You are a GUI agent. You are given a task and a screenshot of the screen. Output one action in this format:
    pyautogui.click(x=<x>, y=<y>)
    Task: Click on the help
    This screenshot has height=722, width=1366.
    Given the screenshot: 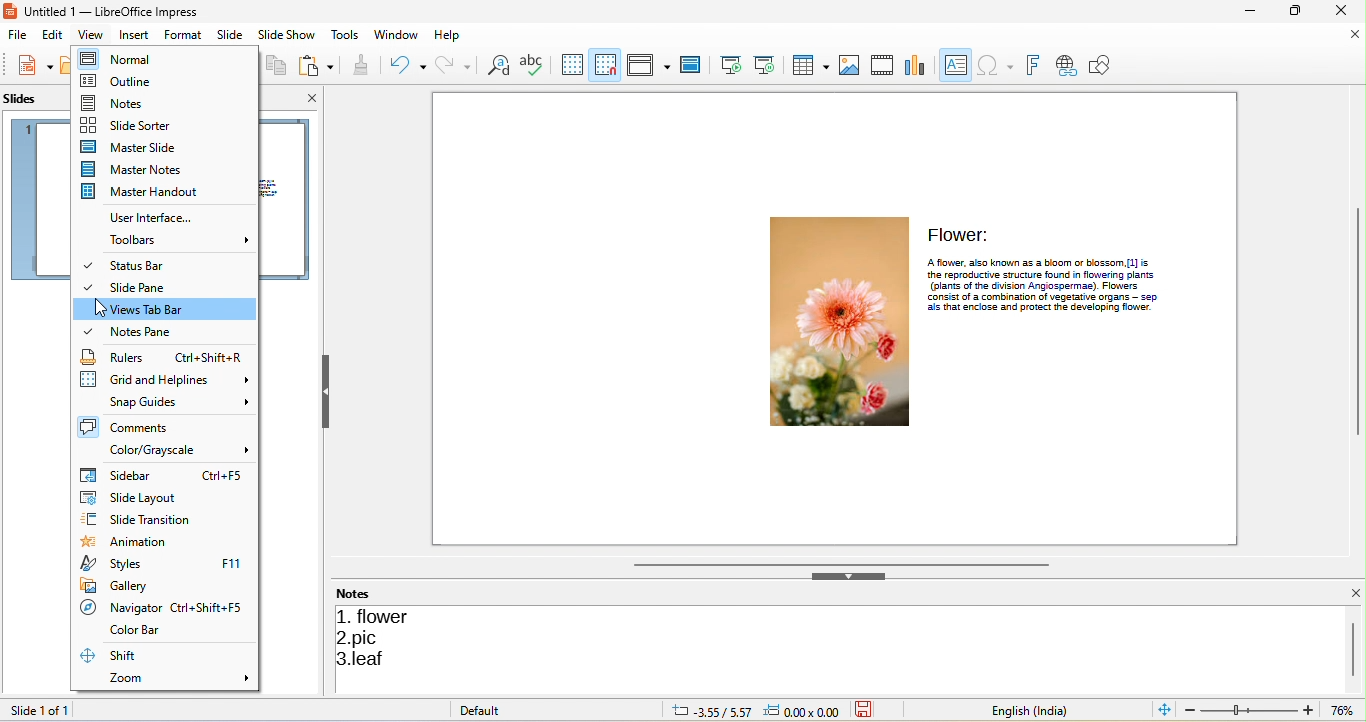 What is the action you would take?
    pyautogui.click(x=450, y=34)
    